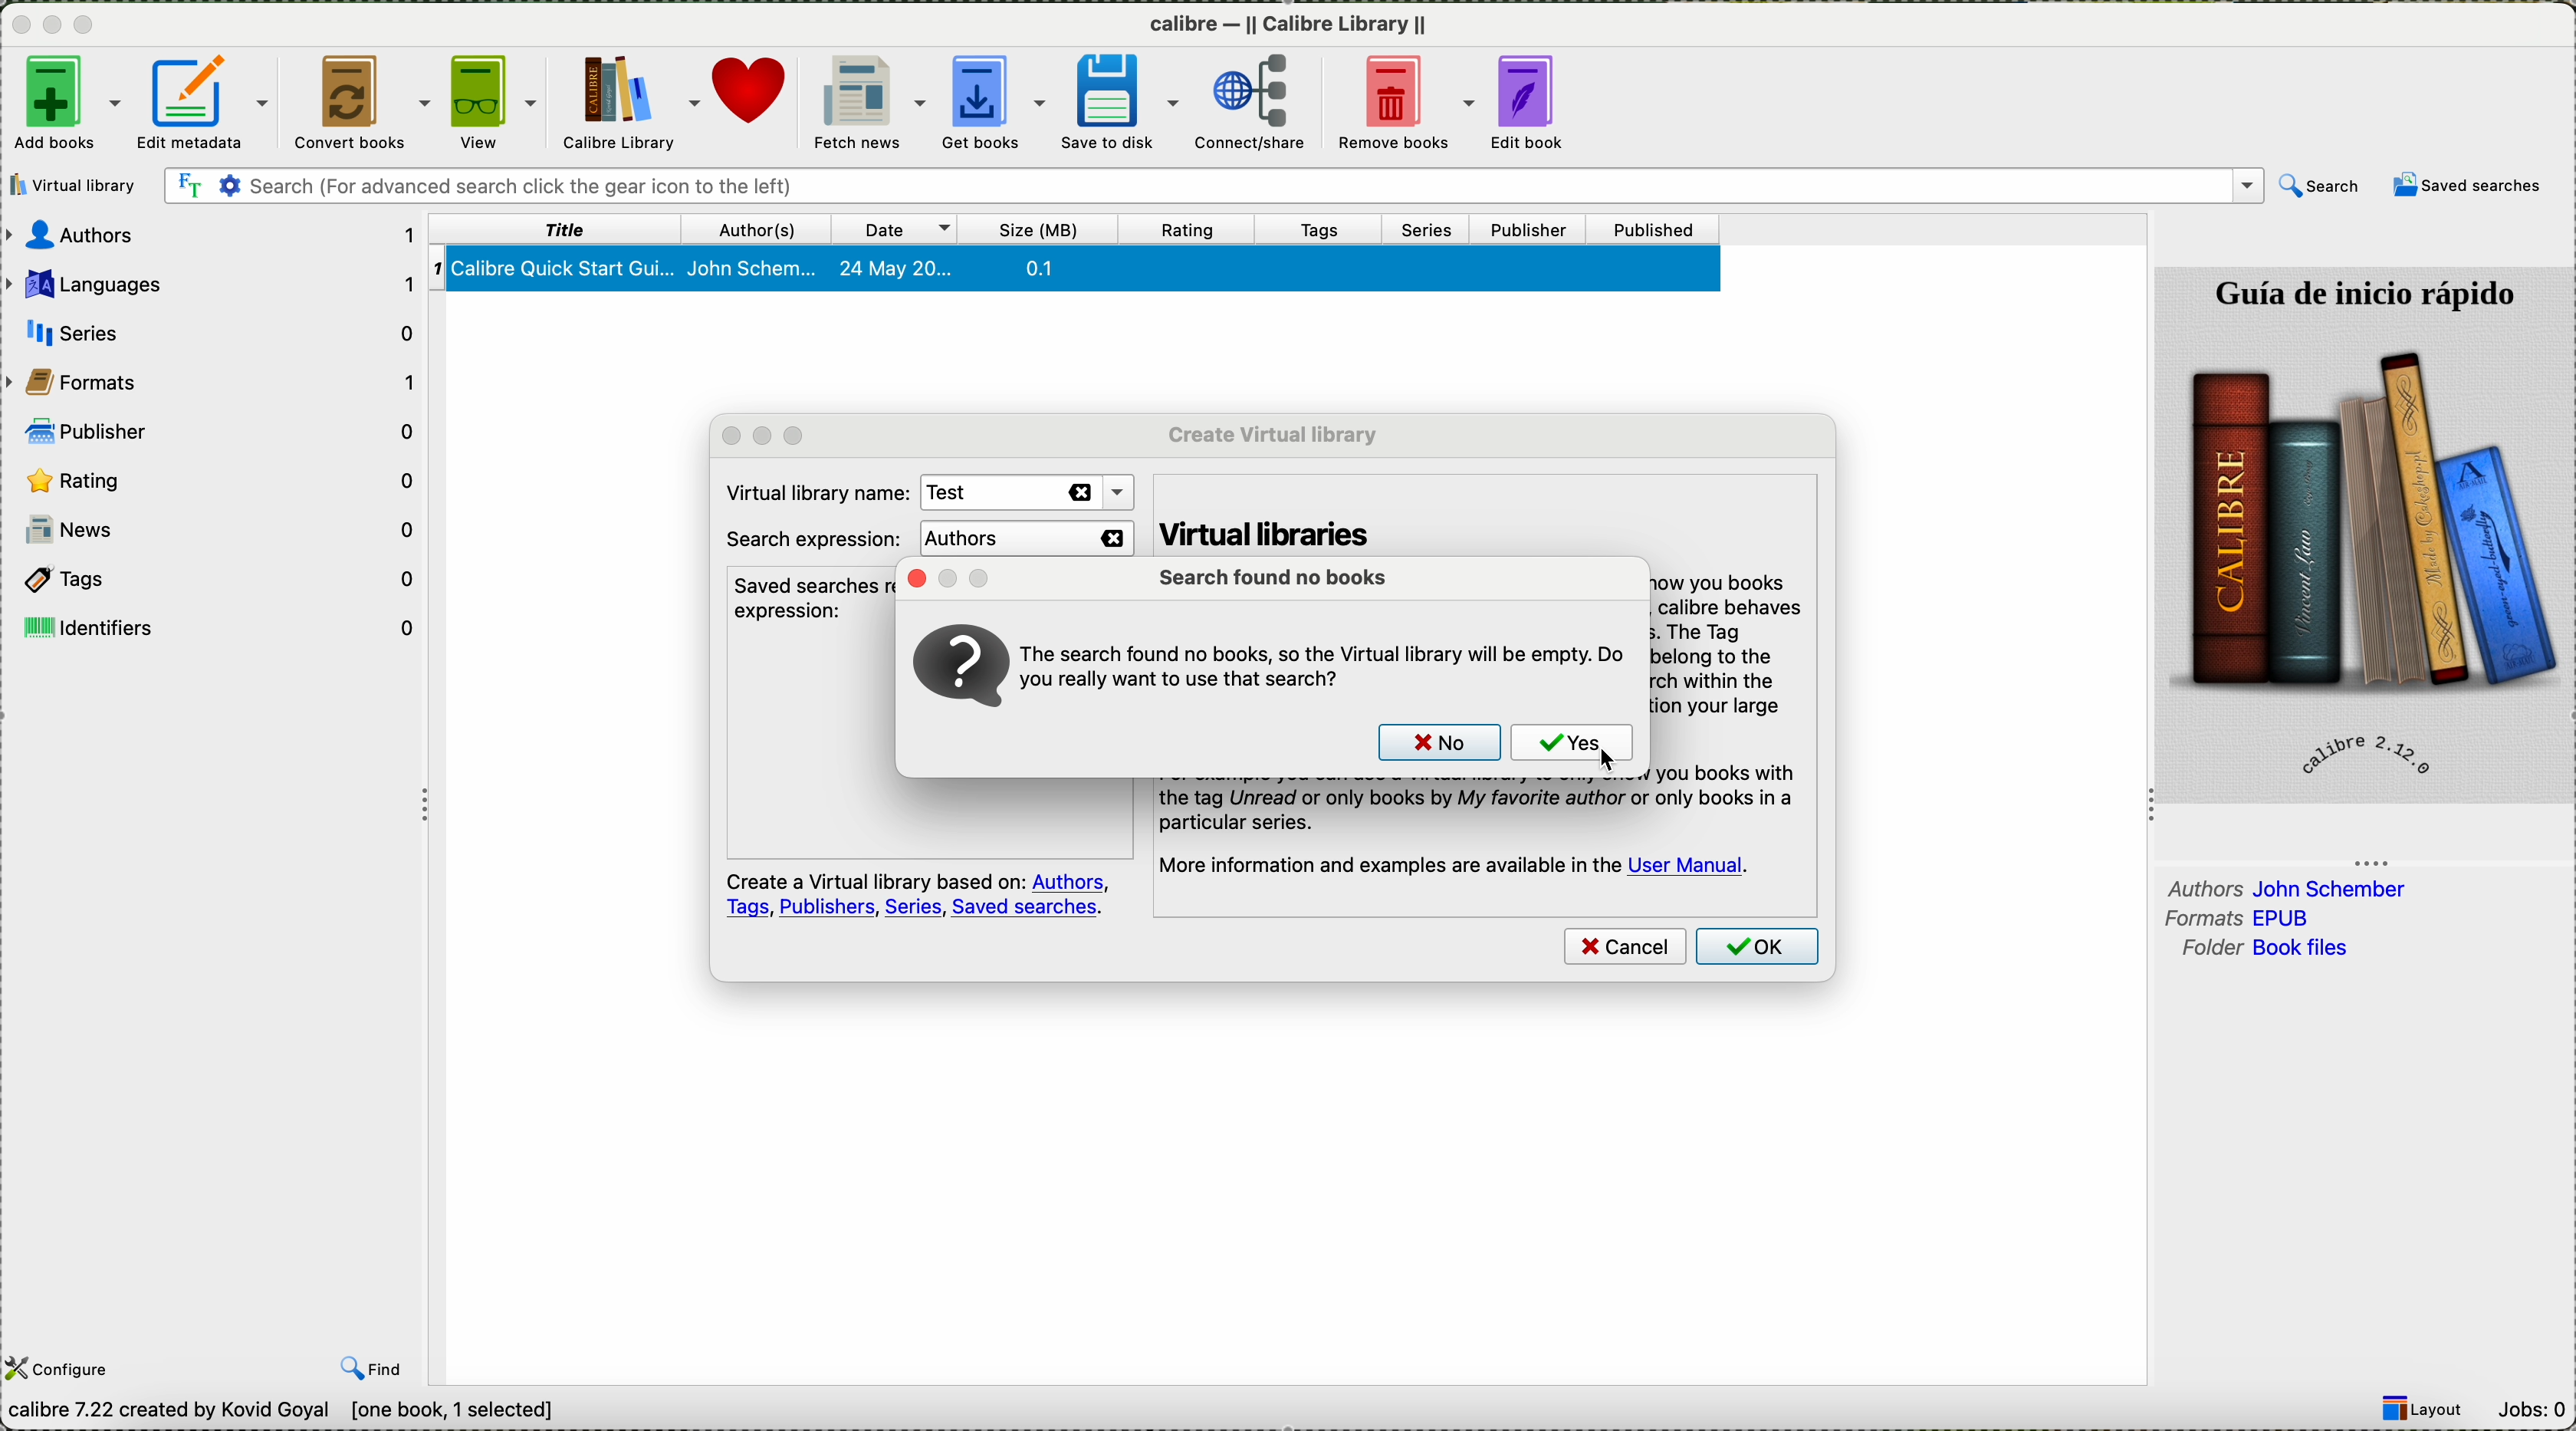 The width and height of the screenshot is (2576, 1431). I want to click on edit metadata, so click(206, 102).